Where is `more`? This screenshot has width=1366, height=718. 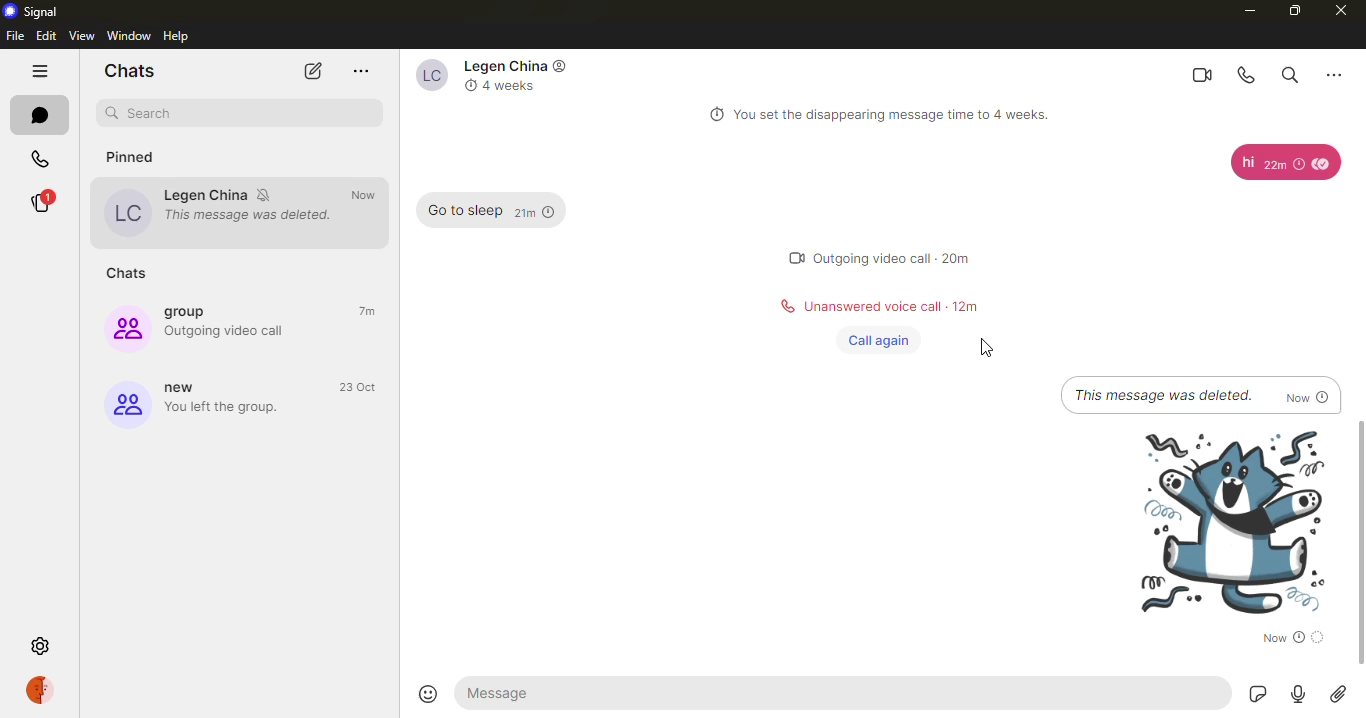 more is located at coordinates (1334, 74).